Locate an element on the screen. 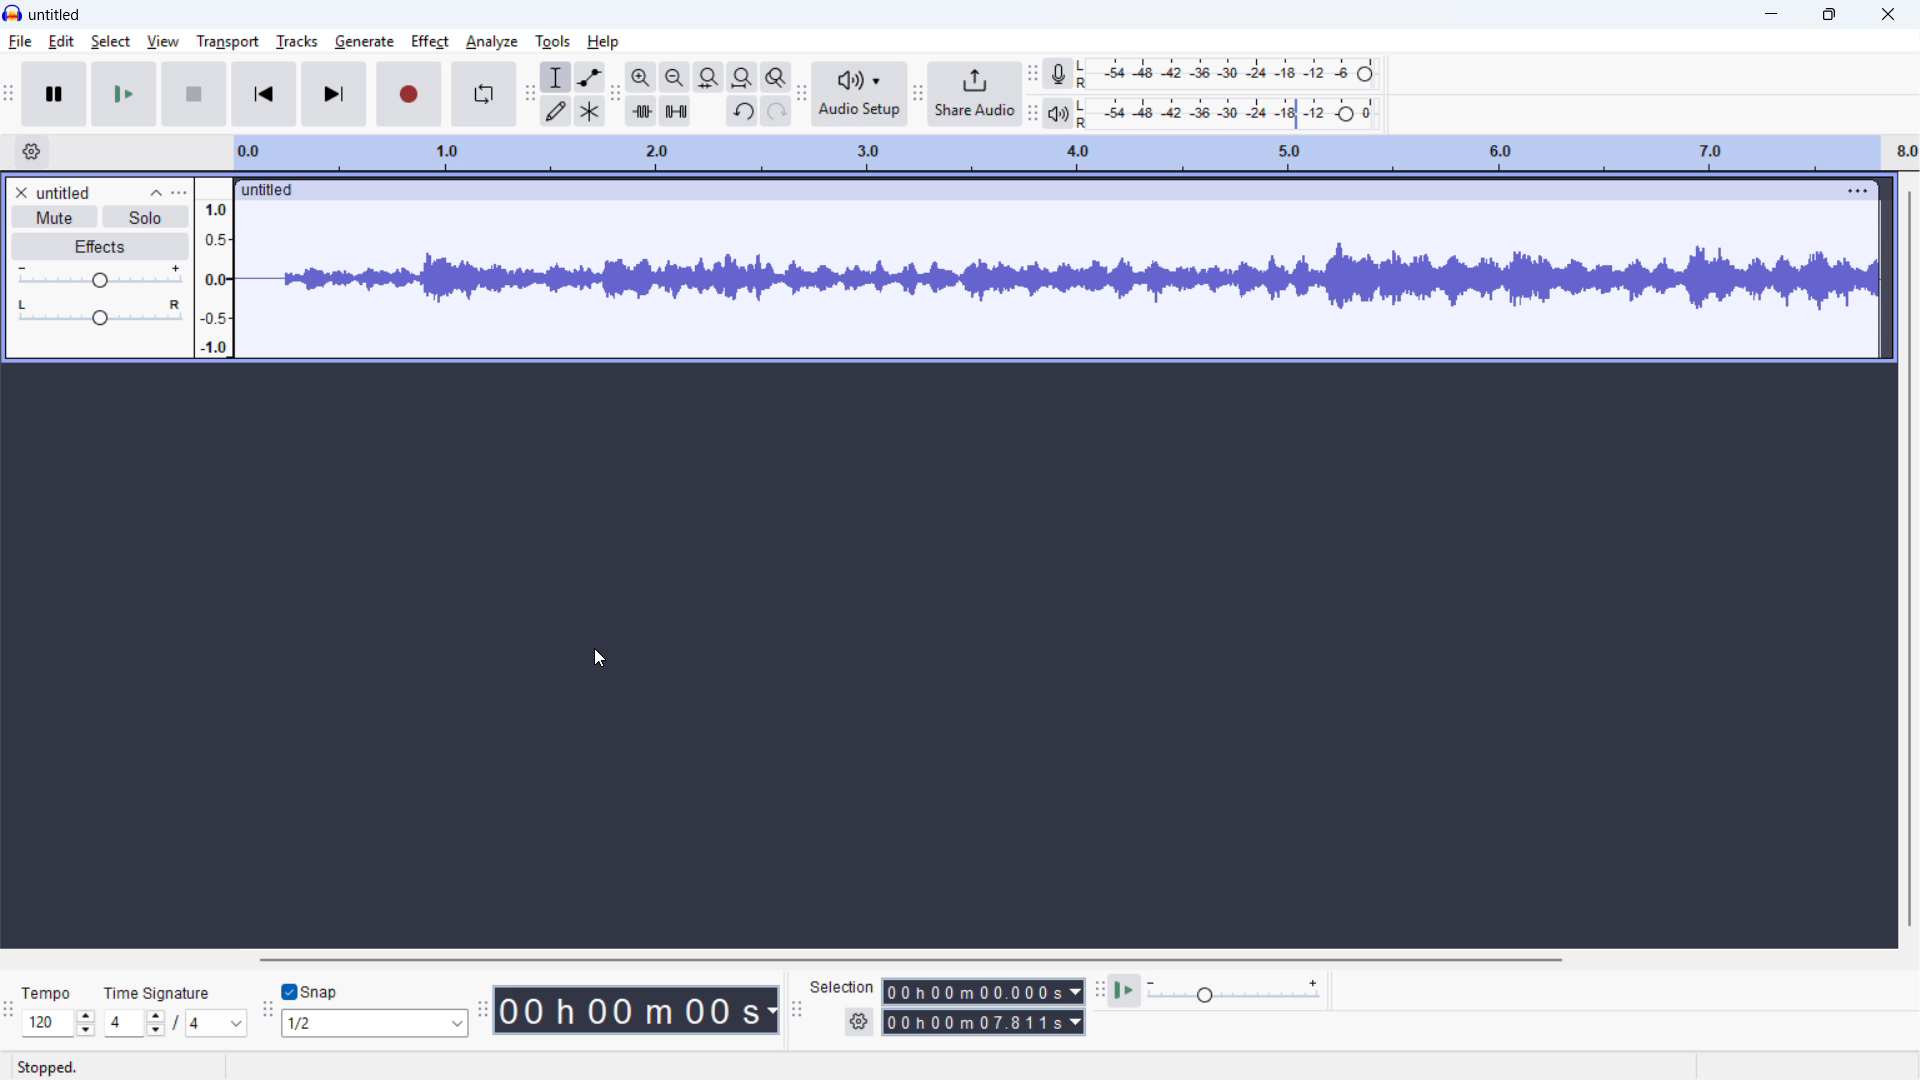  share audio is located at coordinates (974, 95).